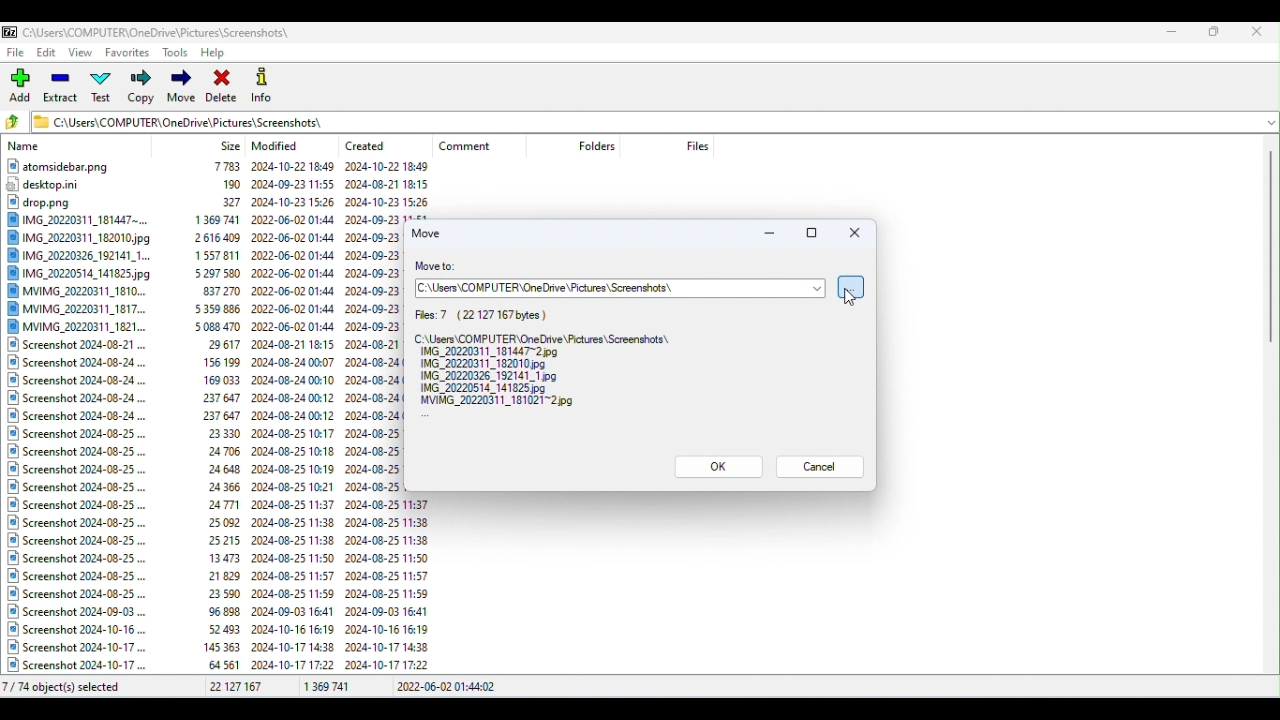 The height and width of the screenshot is (720, 1280). I want to click on Drop down menu, so click(1269, 121).